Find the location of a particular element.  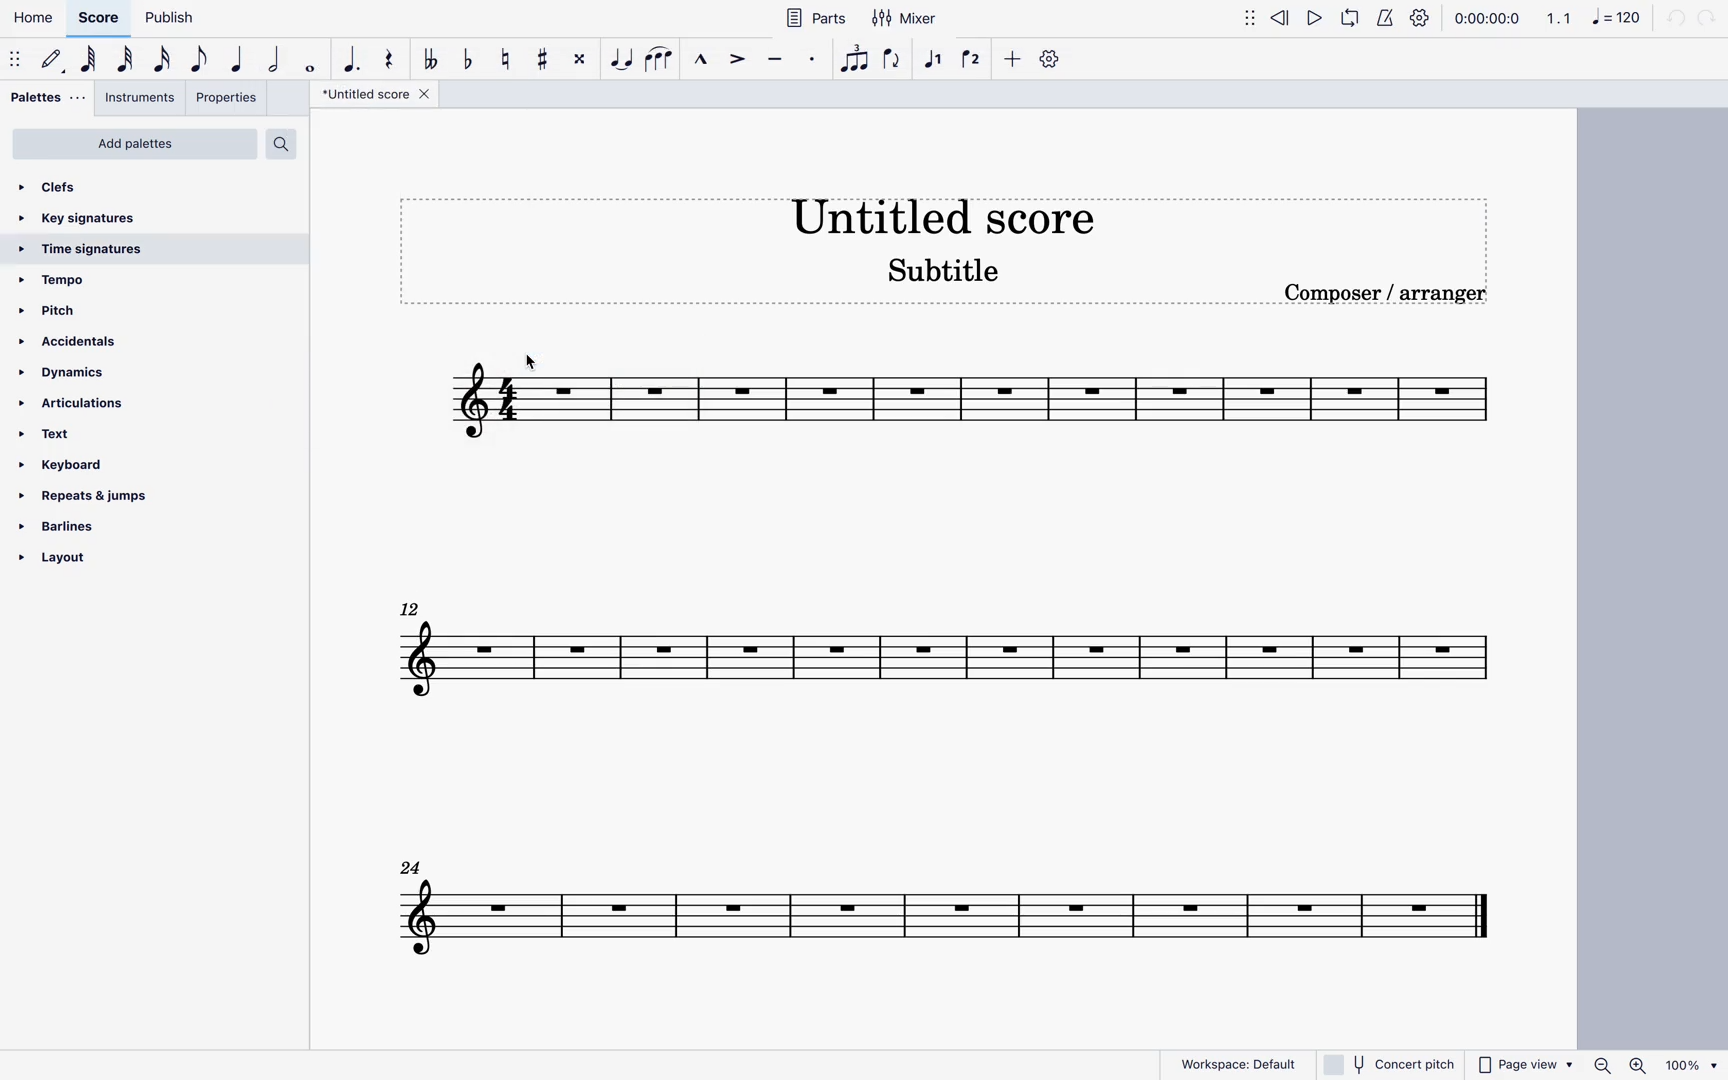

home is located at coordinates (36, 19).